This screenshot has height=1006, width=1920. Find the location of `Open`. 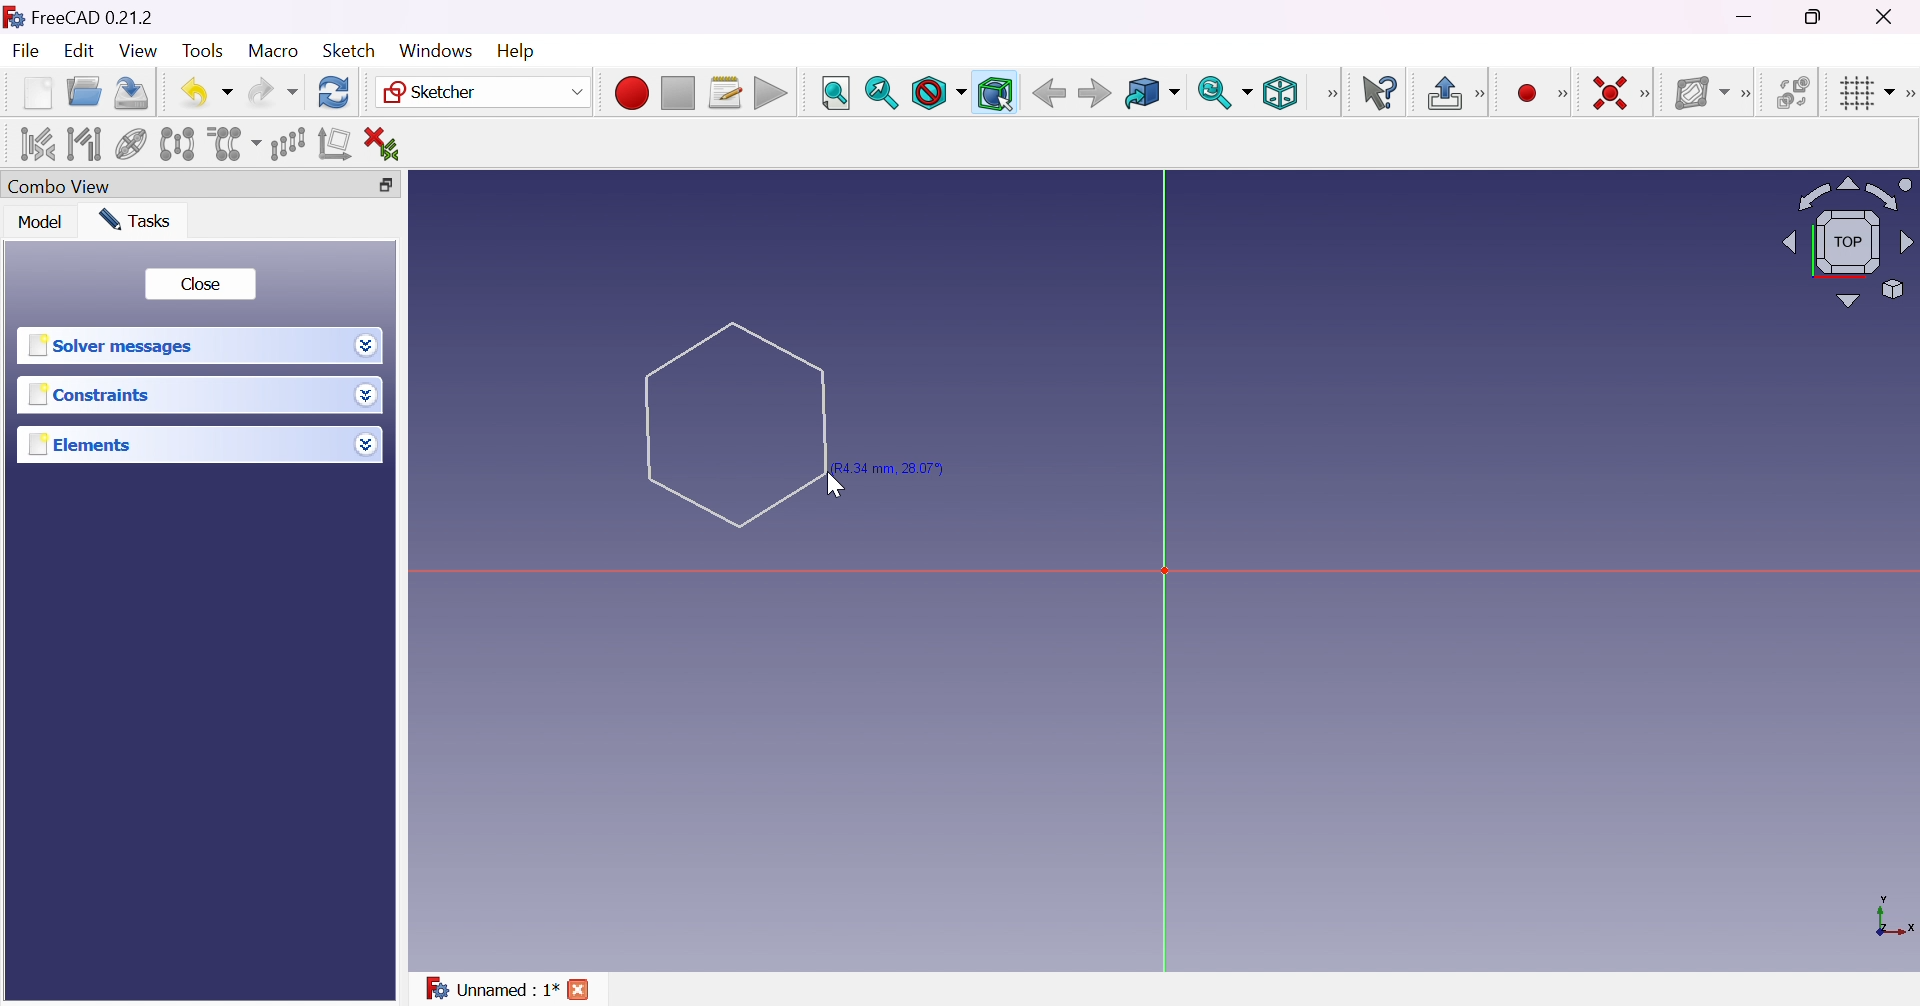

Open is located at coordinates (84, 92).